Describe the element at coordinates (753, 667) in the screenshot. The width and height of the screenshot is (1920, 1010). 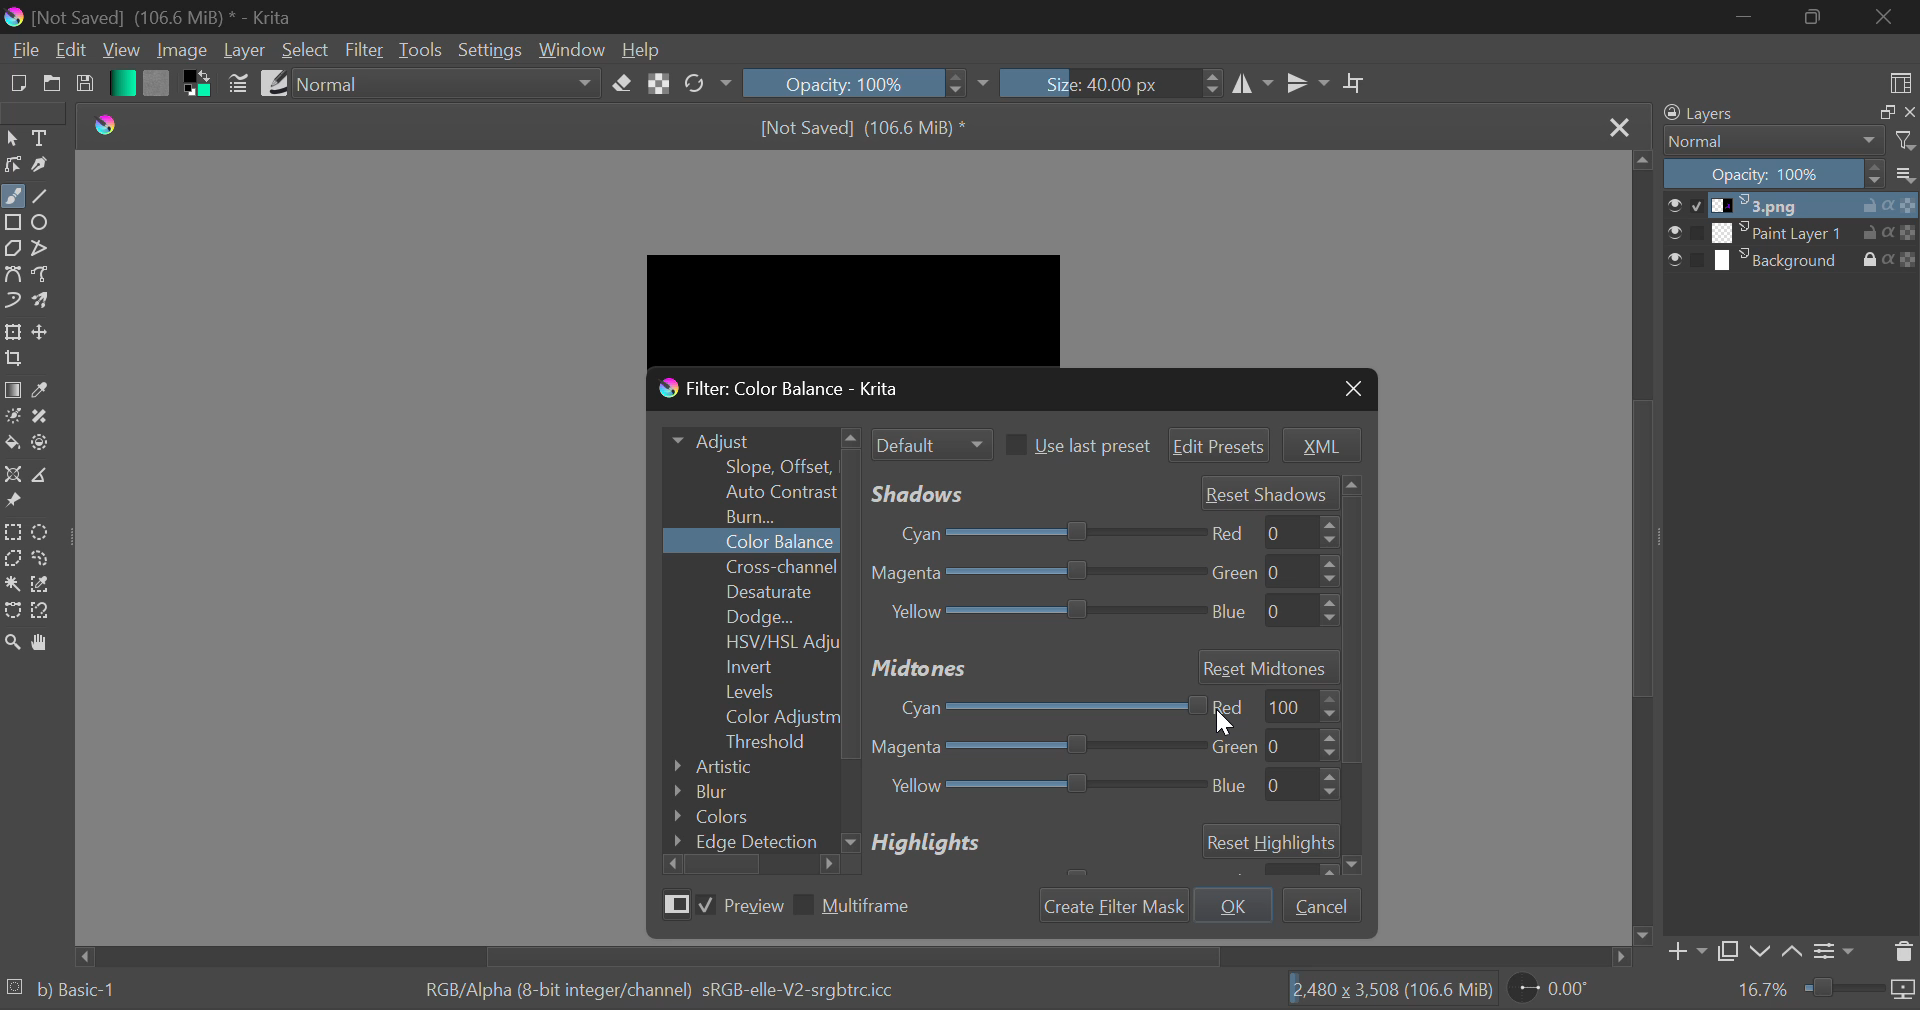
I see `Invert` at that location.